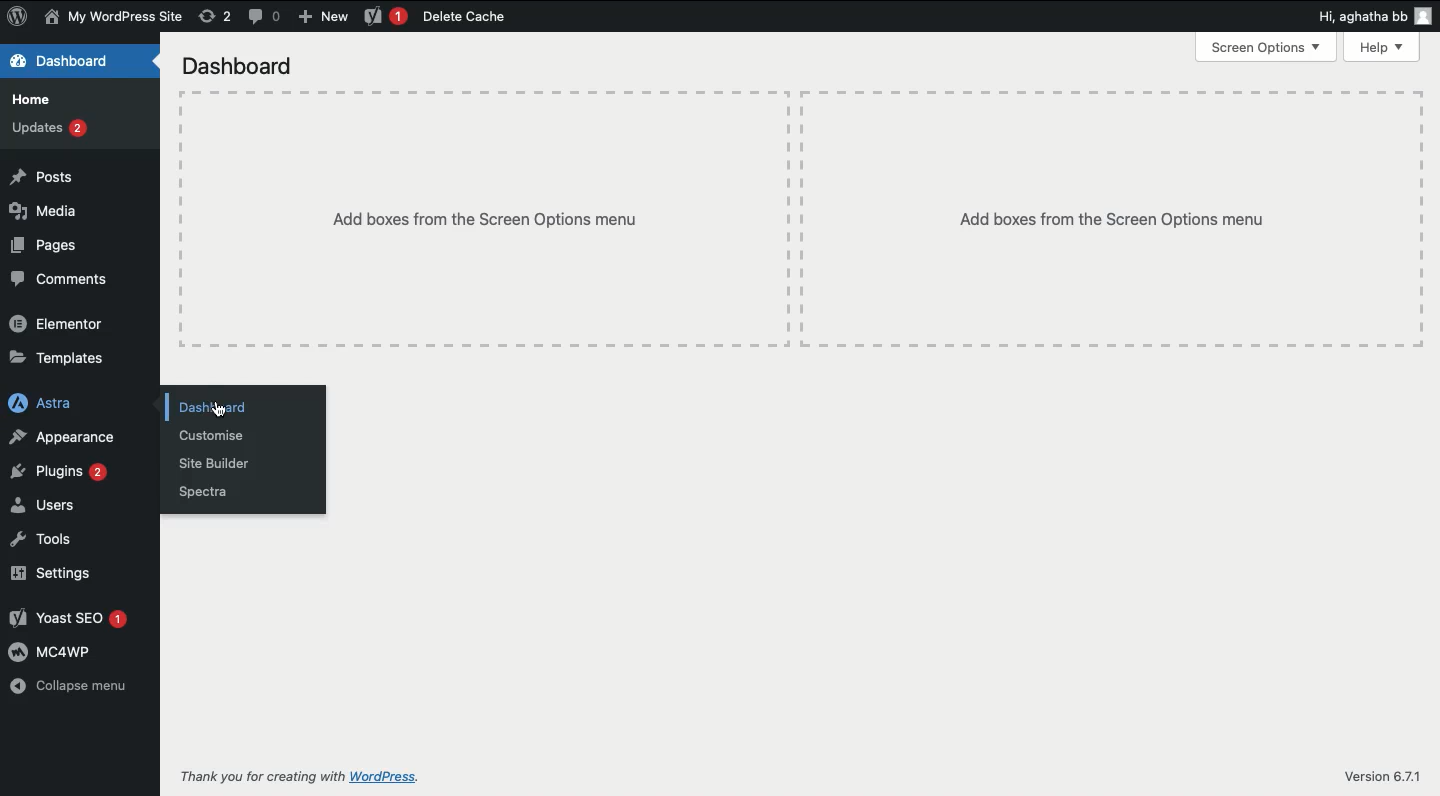  Describe the element at coordinates (1358, 19) in the screenshot. I see `Hi, agatha bb` at that location.